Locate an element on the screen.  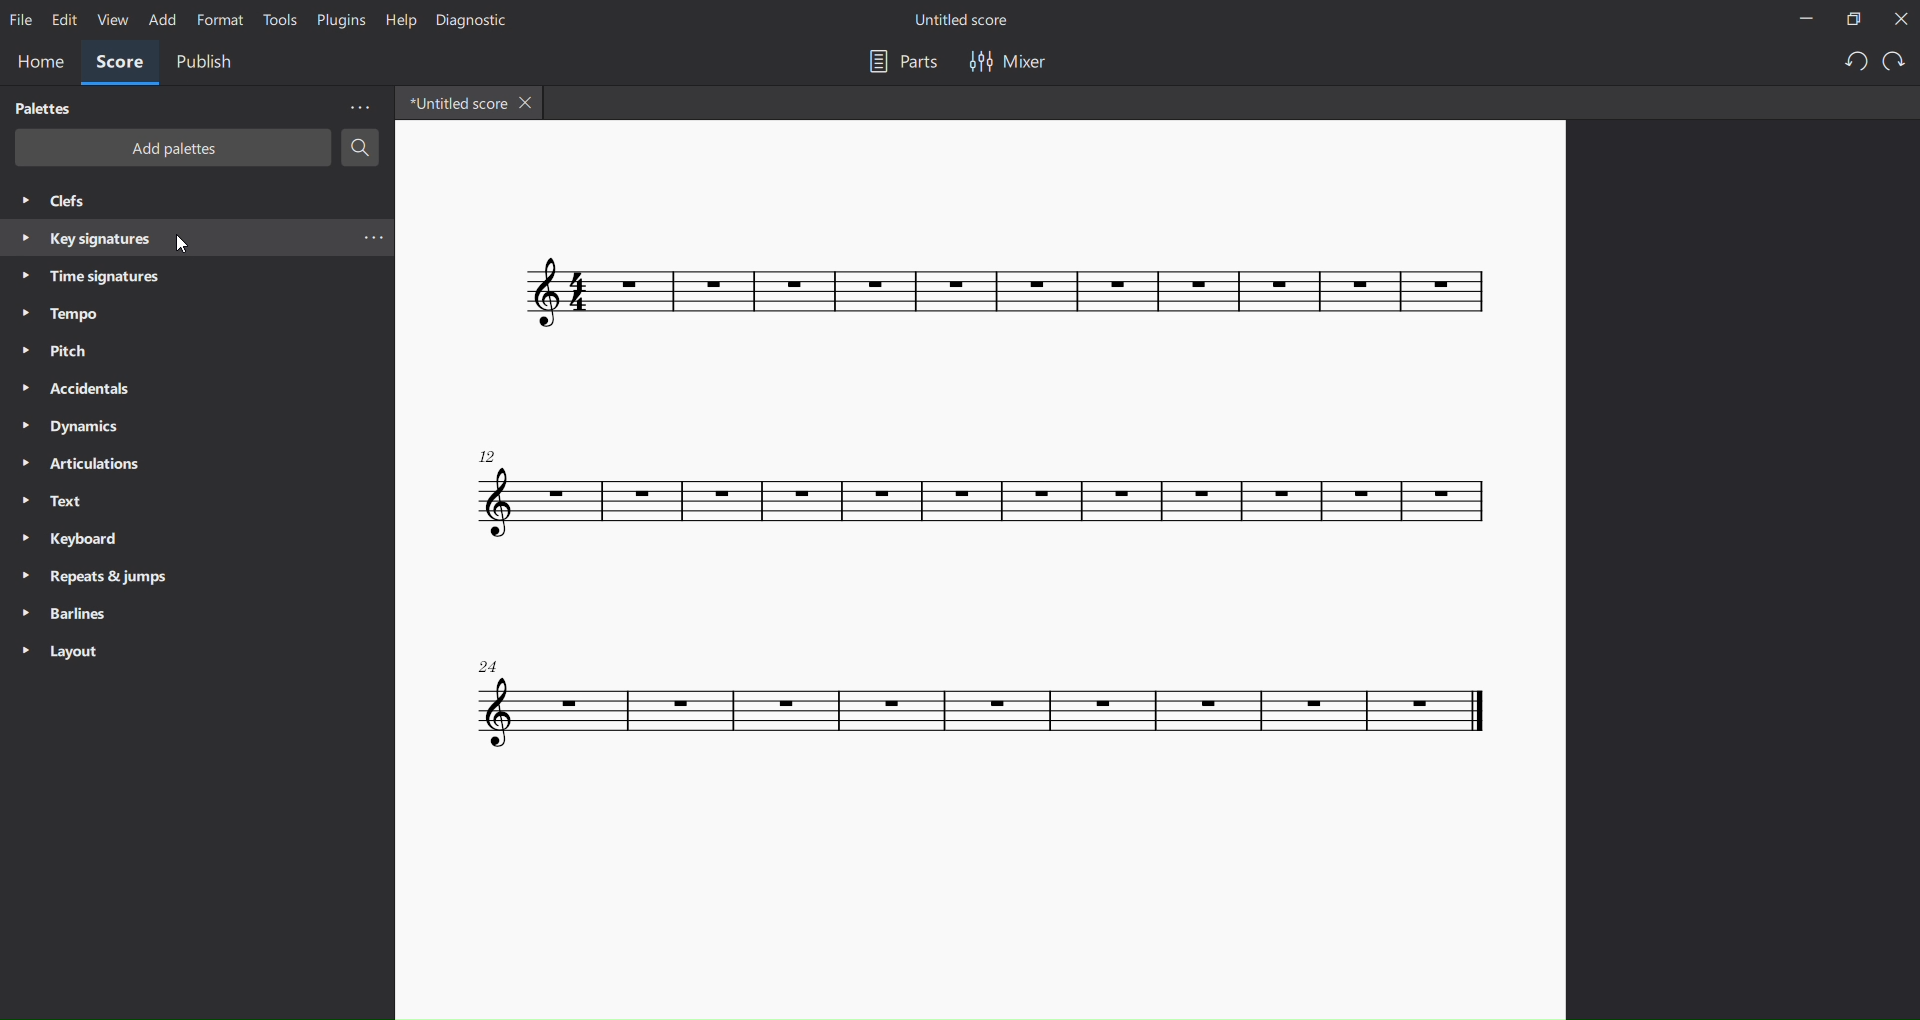
accidentals is located at coordinates (75, 385).